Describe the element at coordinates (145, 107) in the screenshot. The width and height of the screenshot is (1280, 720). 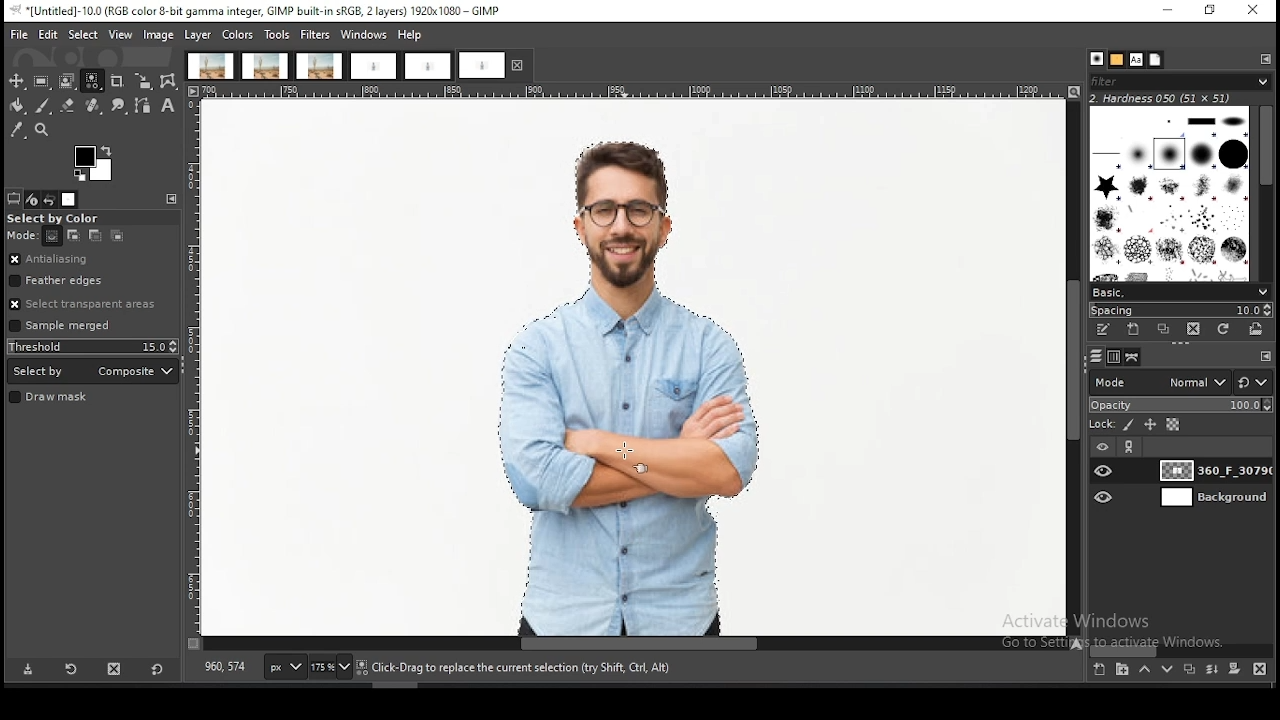
I see `paths tool` at that location.